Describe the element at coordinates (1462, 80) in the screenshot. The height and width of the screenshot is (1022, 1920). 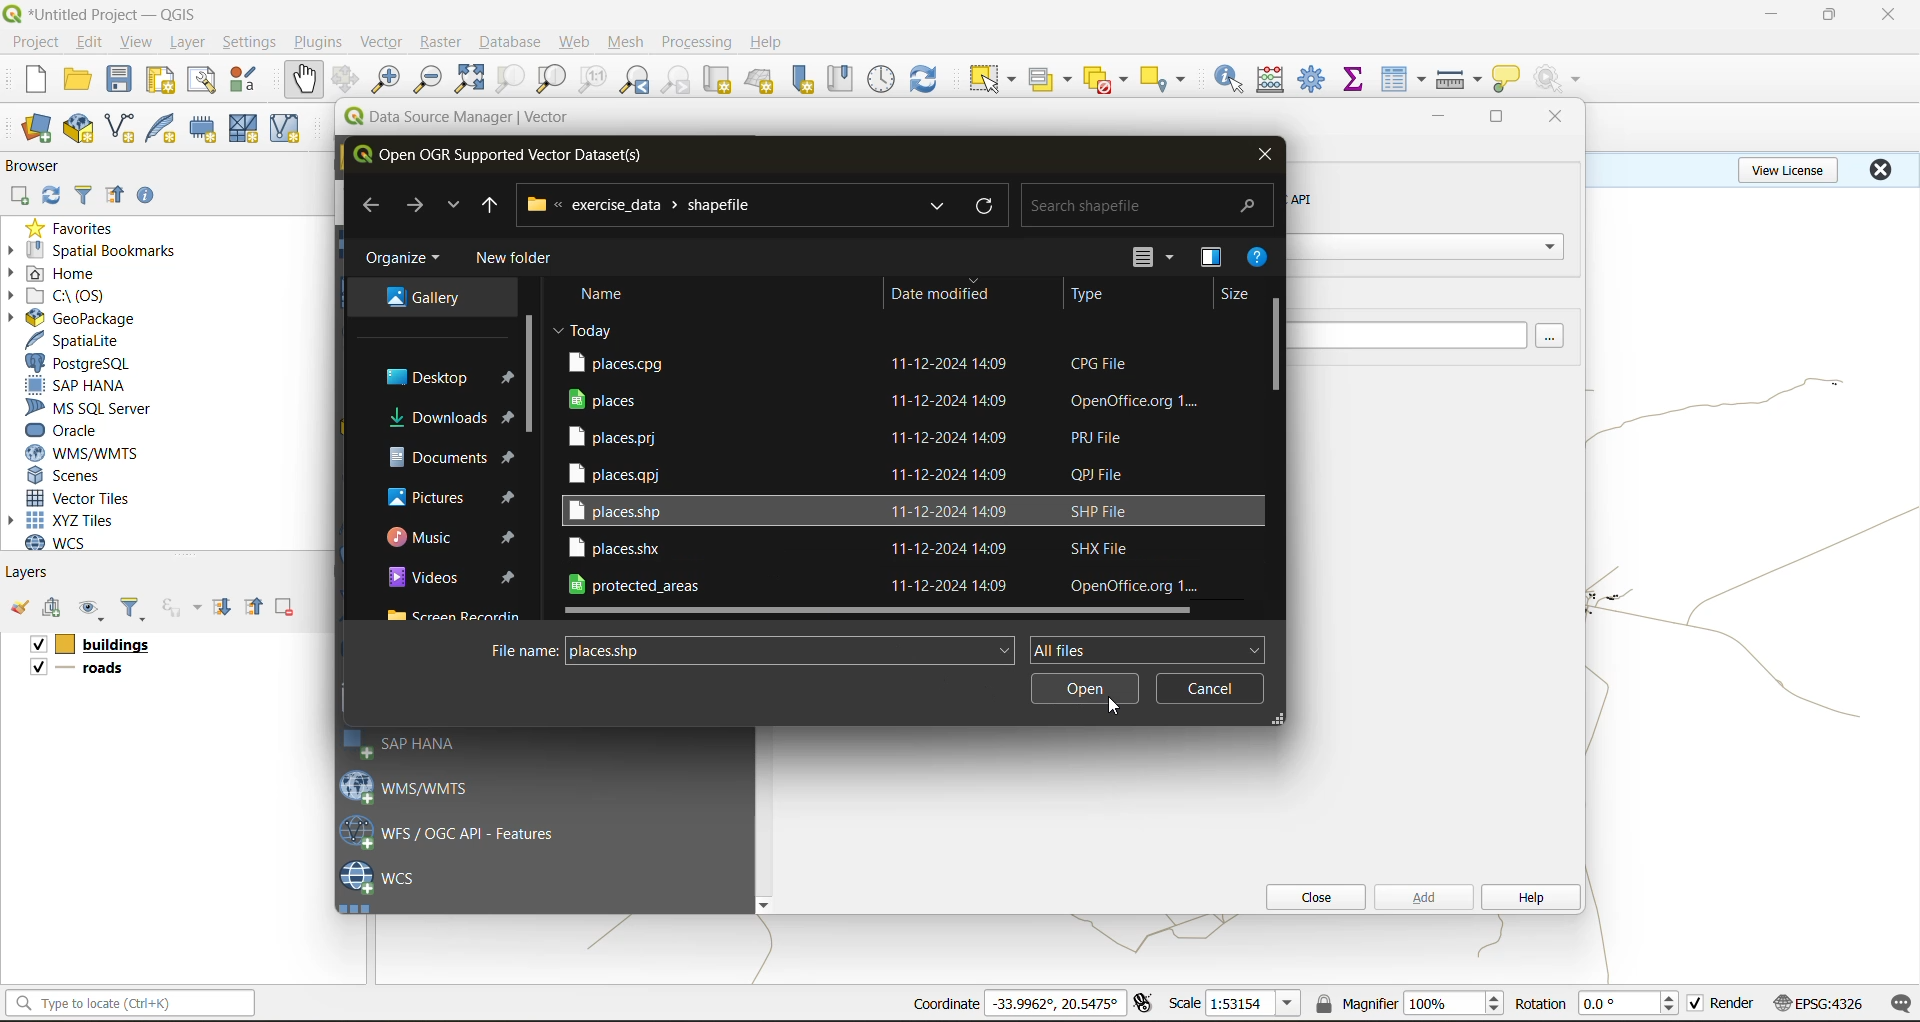
I see `measure line` at that location.